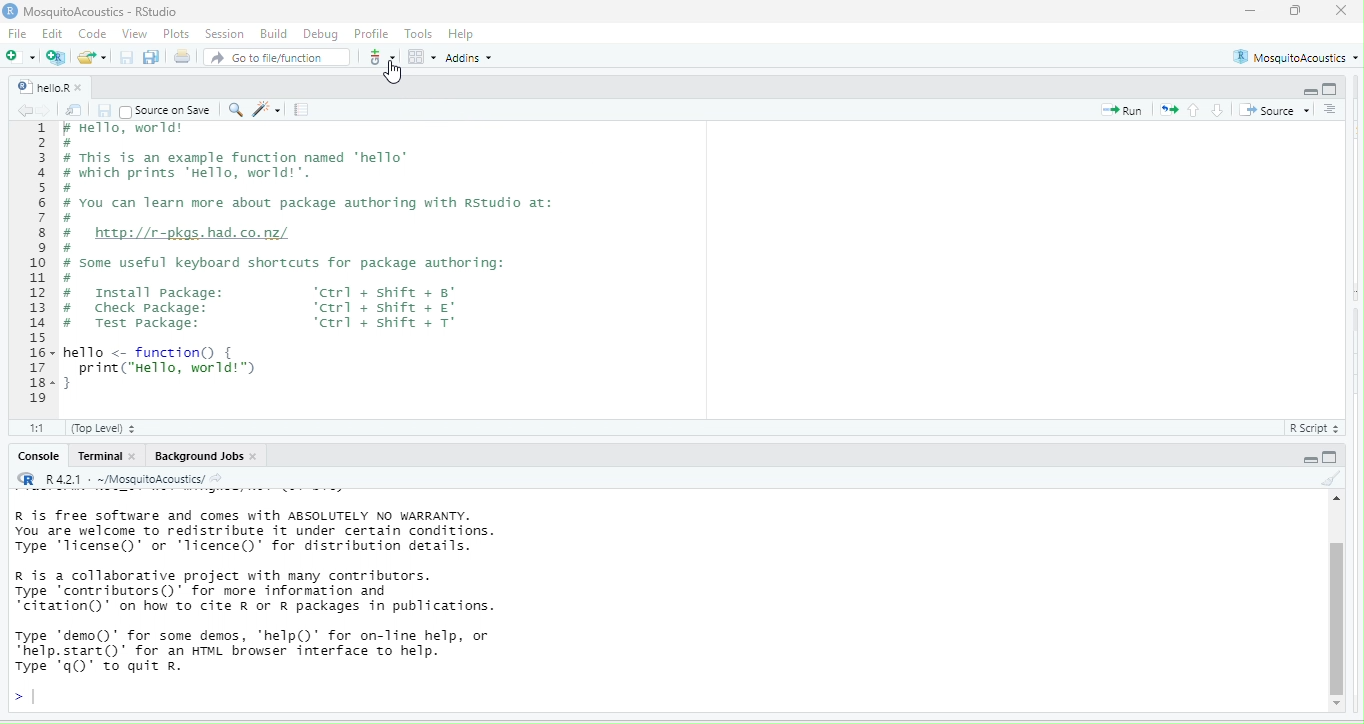  I want to click on find/replace, so click(237, 110).